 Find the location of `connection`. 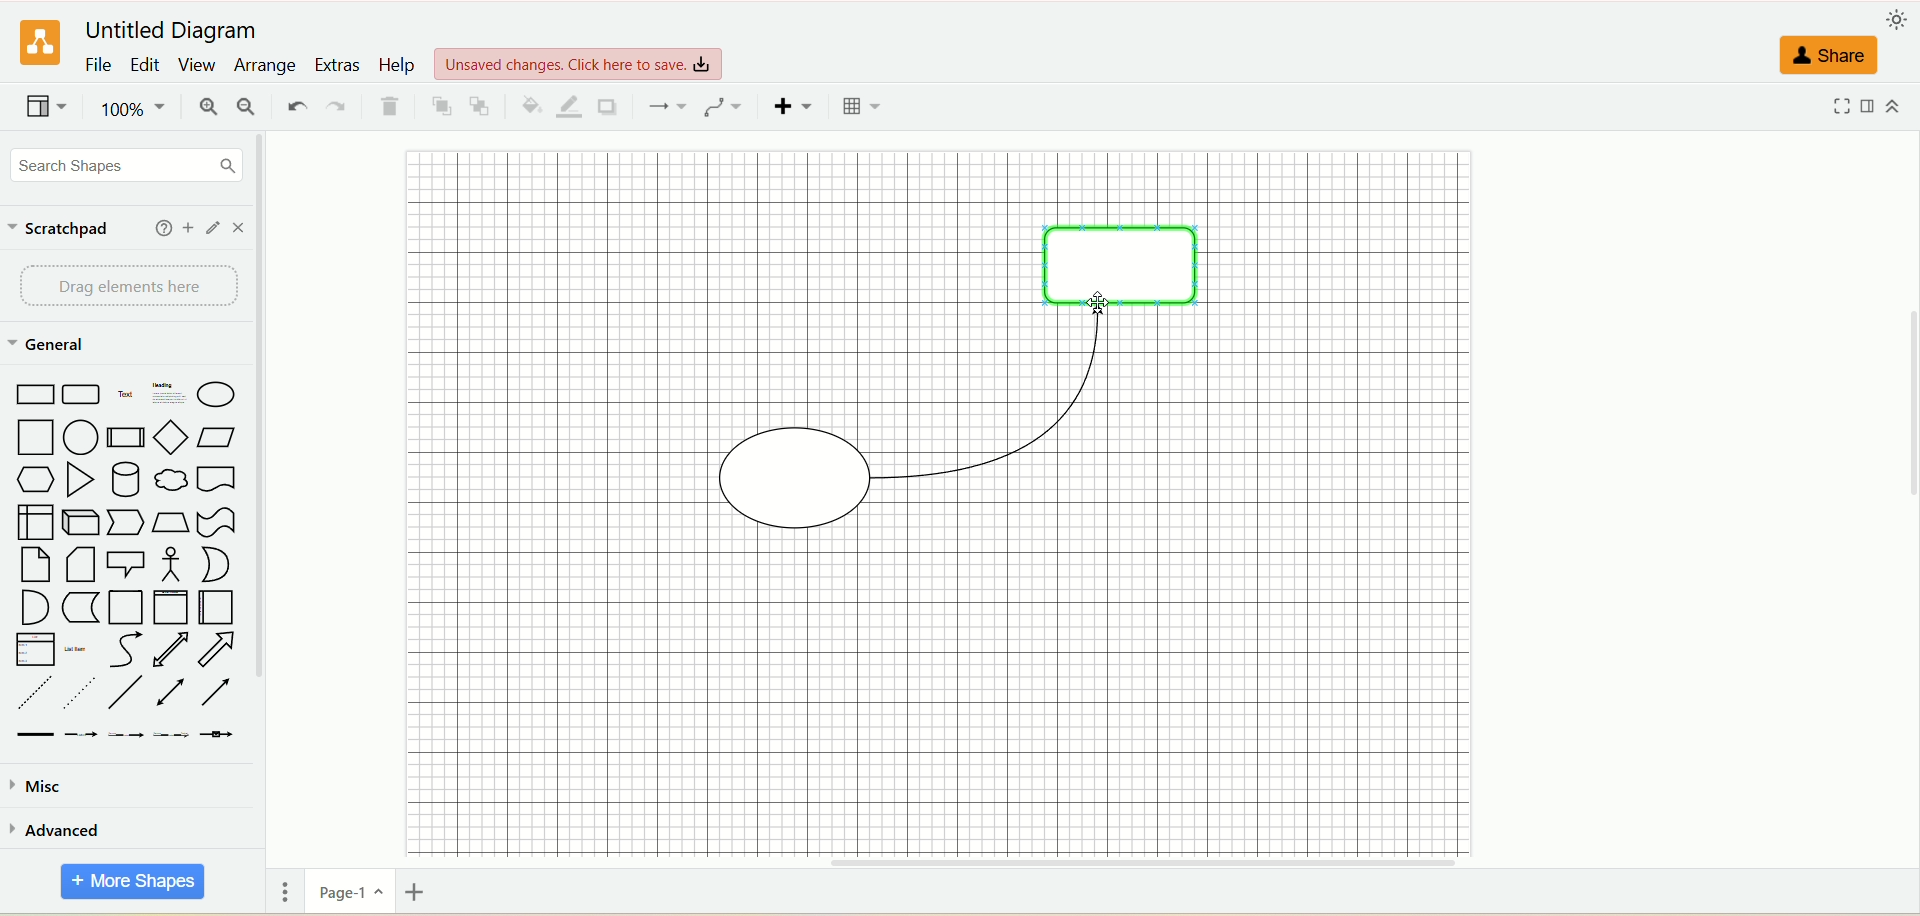

connection is located at coordinates (665, 105).